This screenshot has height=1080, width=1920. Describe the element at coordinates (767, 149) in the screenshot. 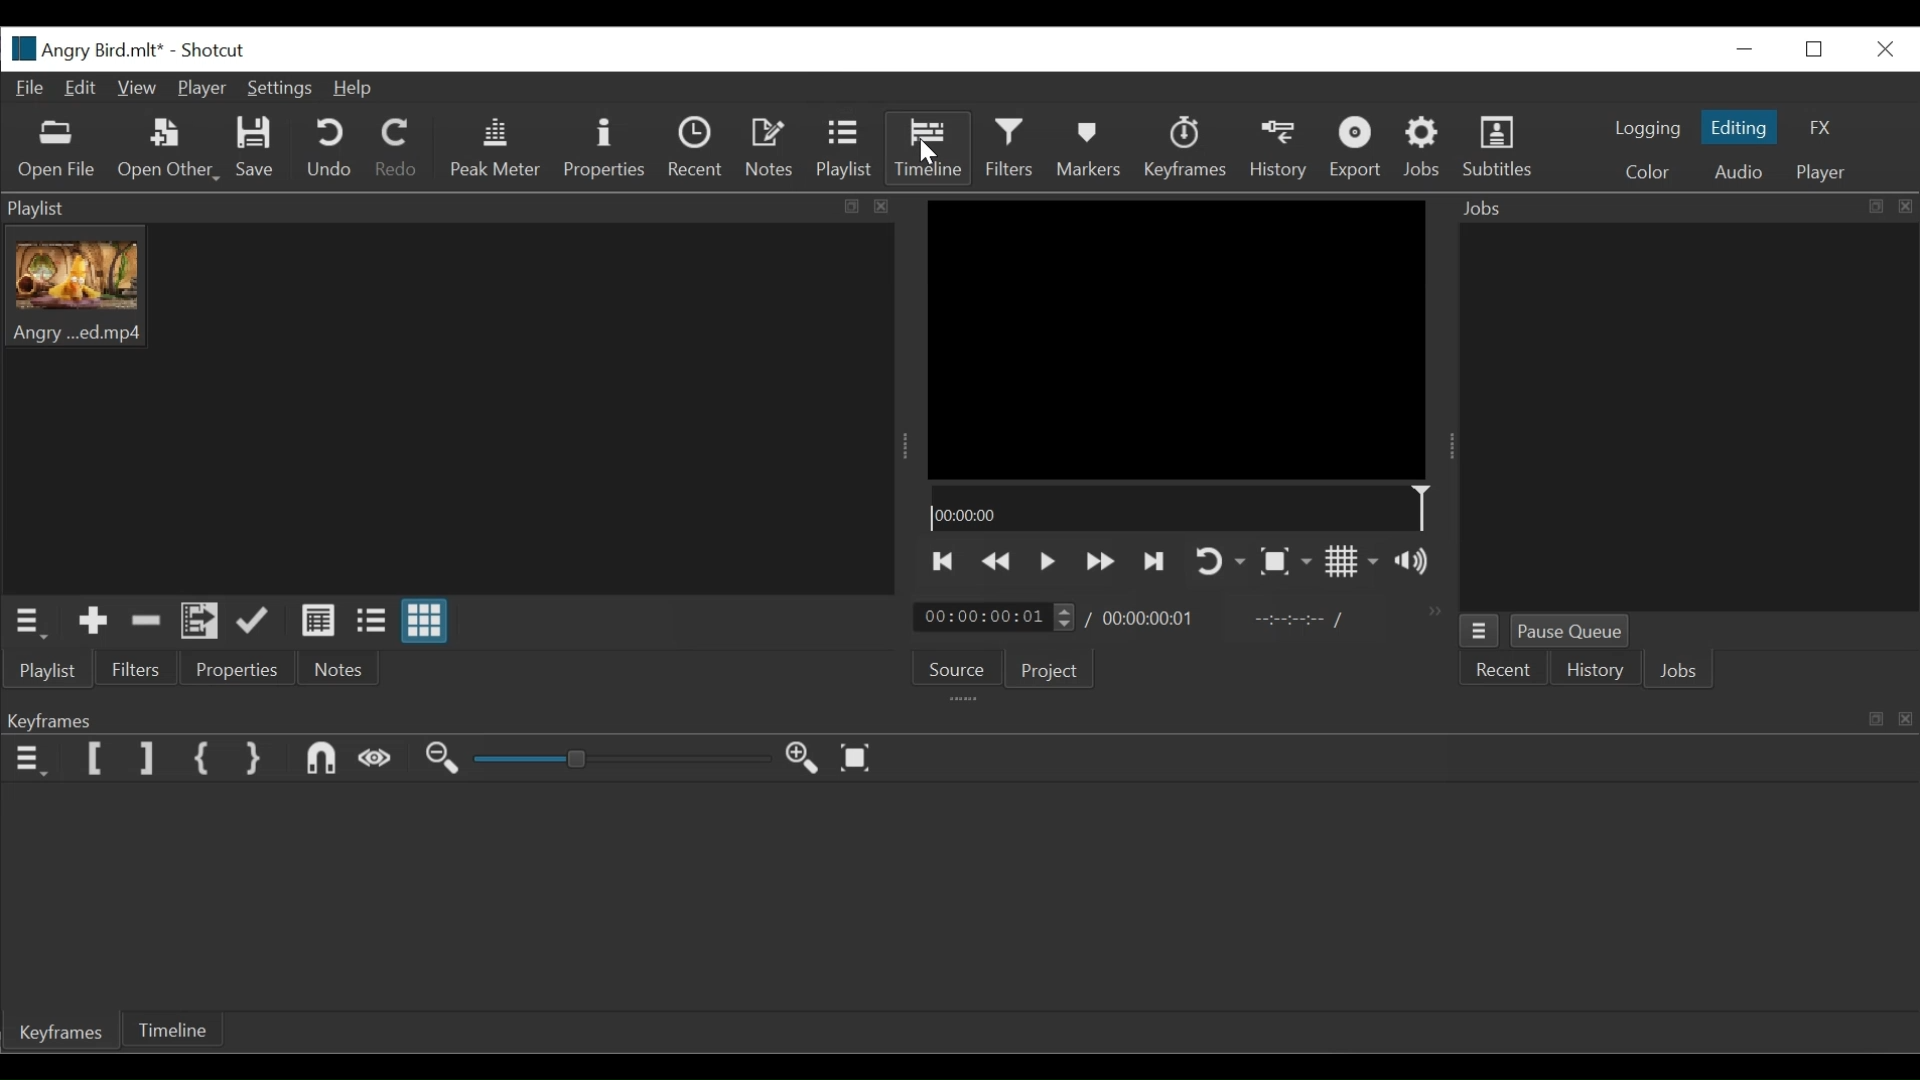

I see `Notes` at that location.